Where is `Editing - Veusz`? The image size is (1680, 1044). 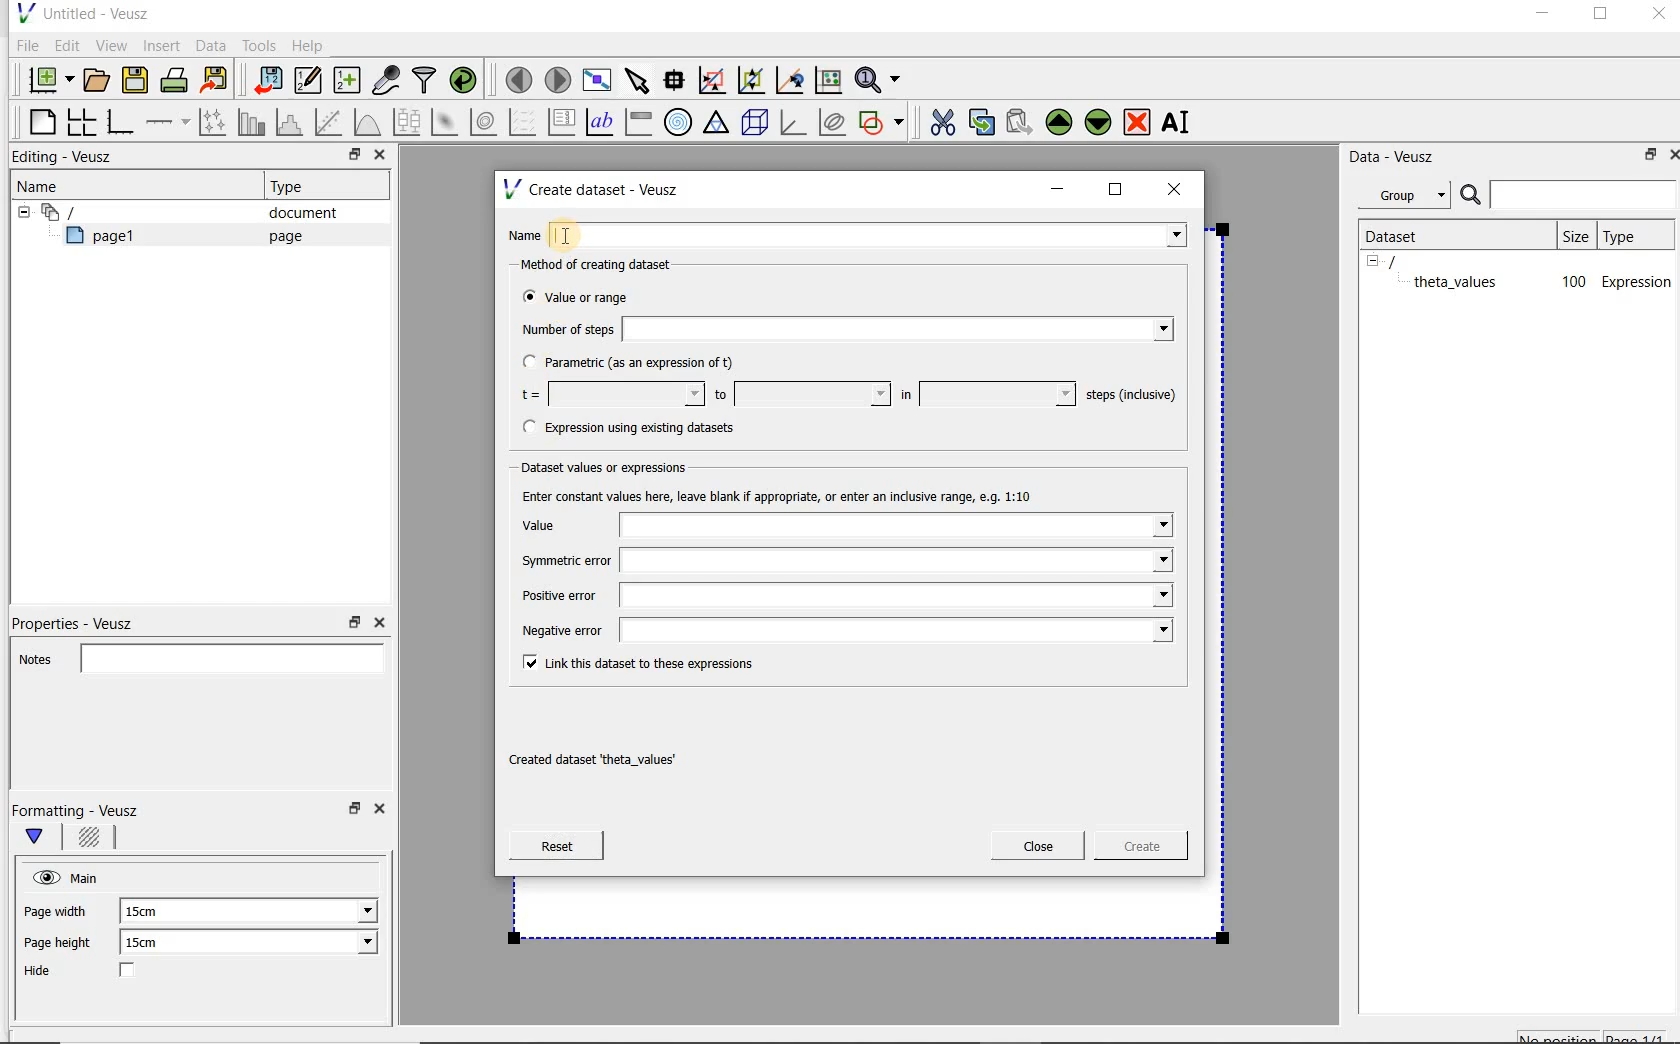
Editing - Veusz is located at coordinates (67, 158).